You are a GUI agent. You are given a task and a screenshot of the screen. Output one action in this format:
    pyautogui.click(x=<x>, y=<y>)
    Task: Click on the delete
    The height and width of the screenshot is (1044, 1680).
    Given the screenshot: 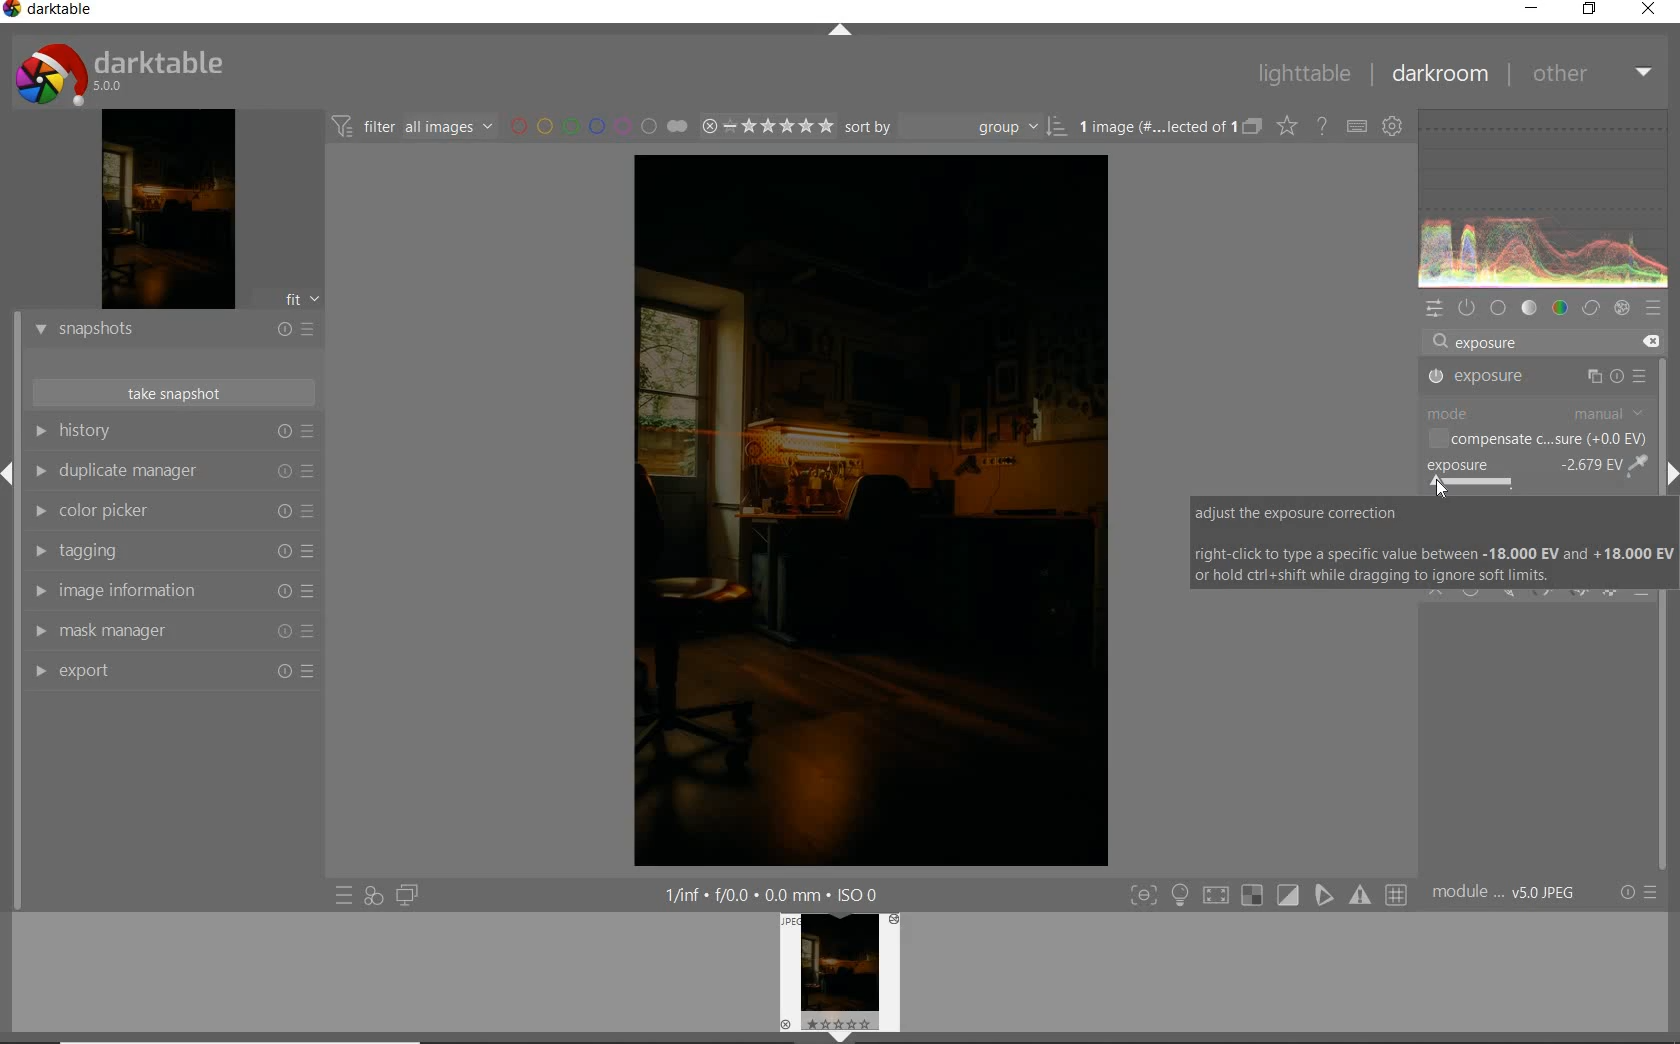 What is the action you would take?
    pyautogui.click(x=1650, y=342)
    